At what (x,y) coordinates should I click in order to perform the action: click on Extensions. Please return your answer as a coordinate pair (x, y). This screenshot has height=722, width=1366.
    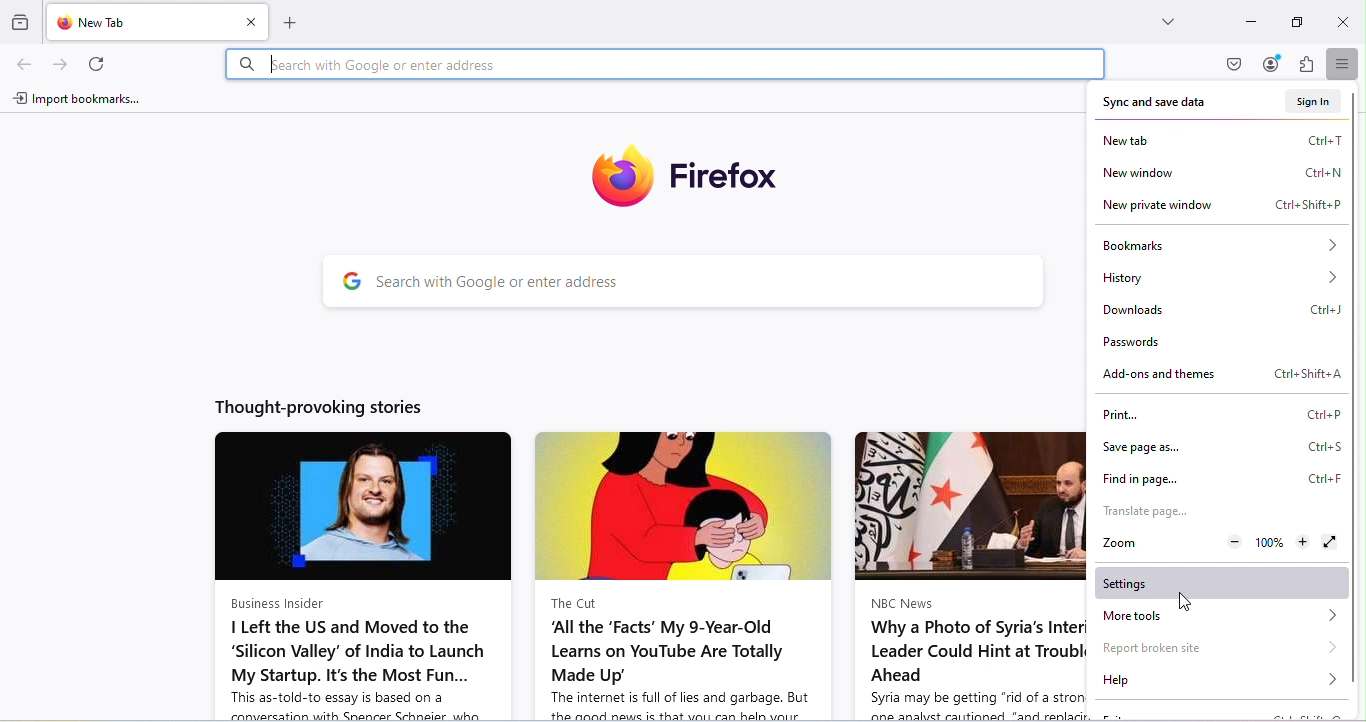
    Looking at the image, I should click on (1303, 66).